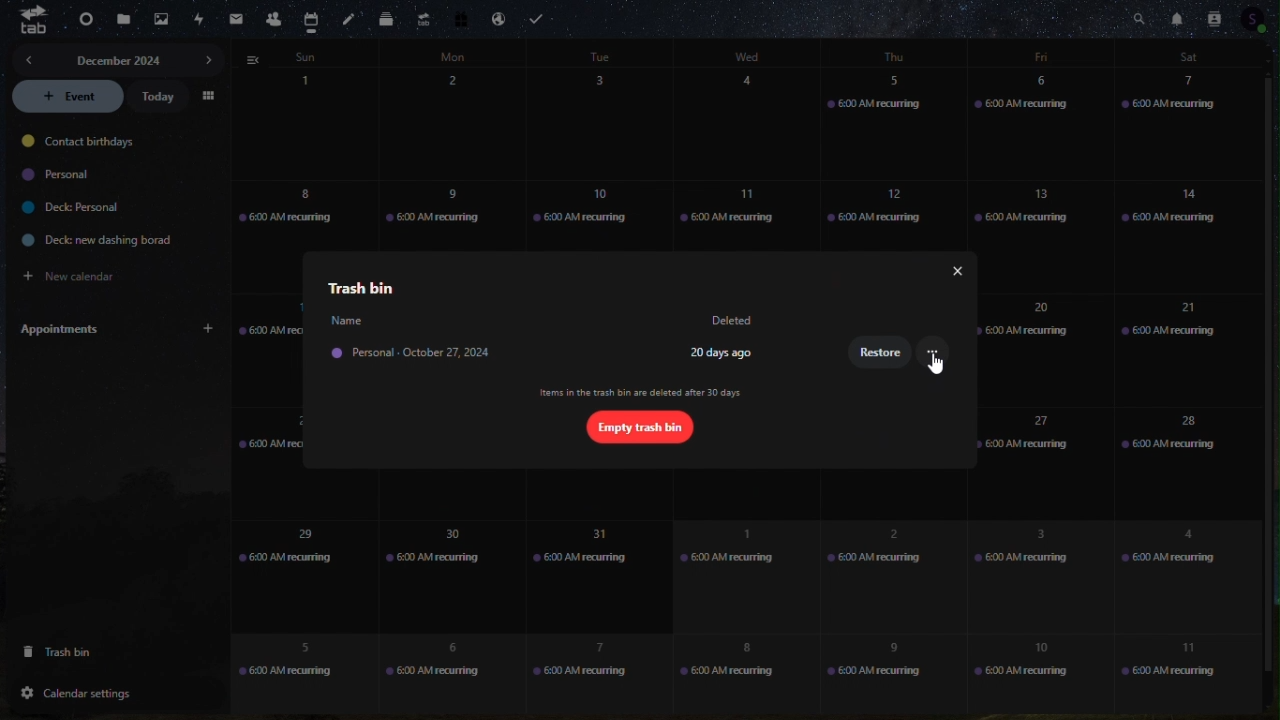 This screenshot has width=1280, height=720. I want to click on mail, so click(234, 20).